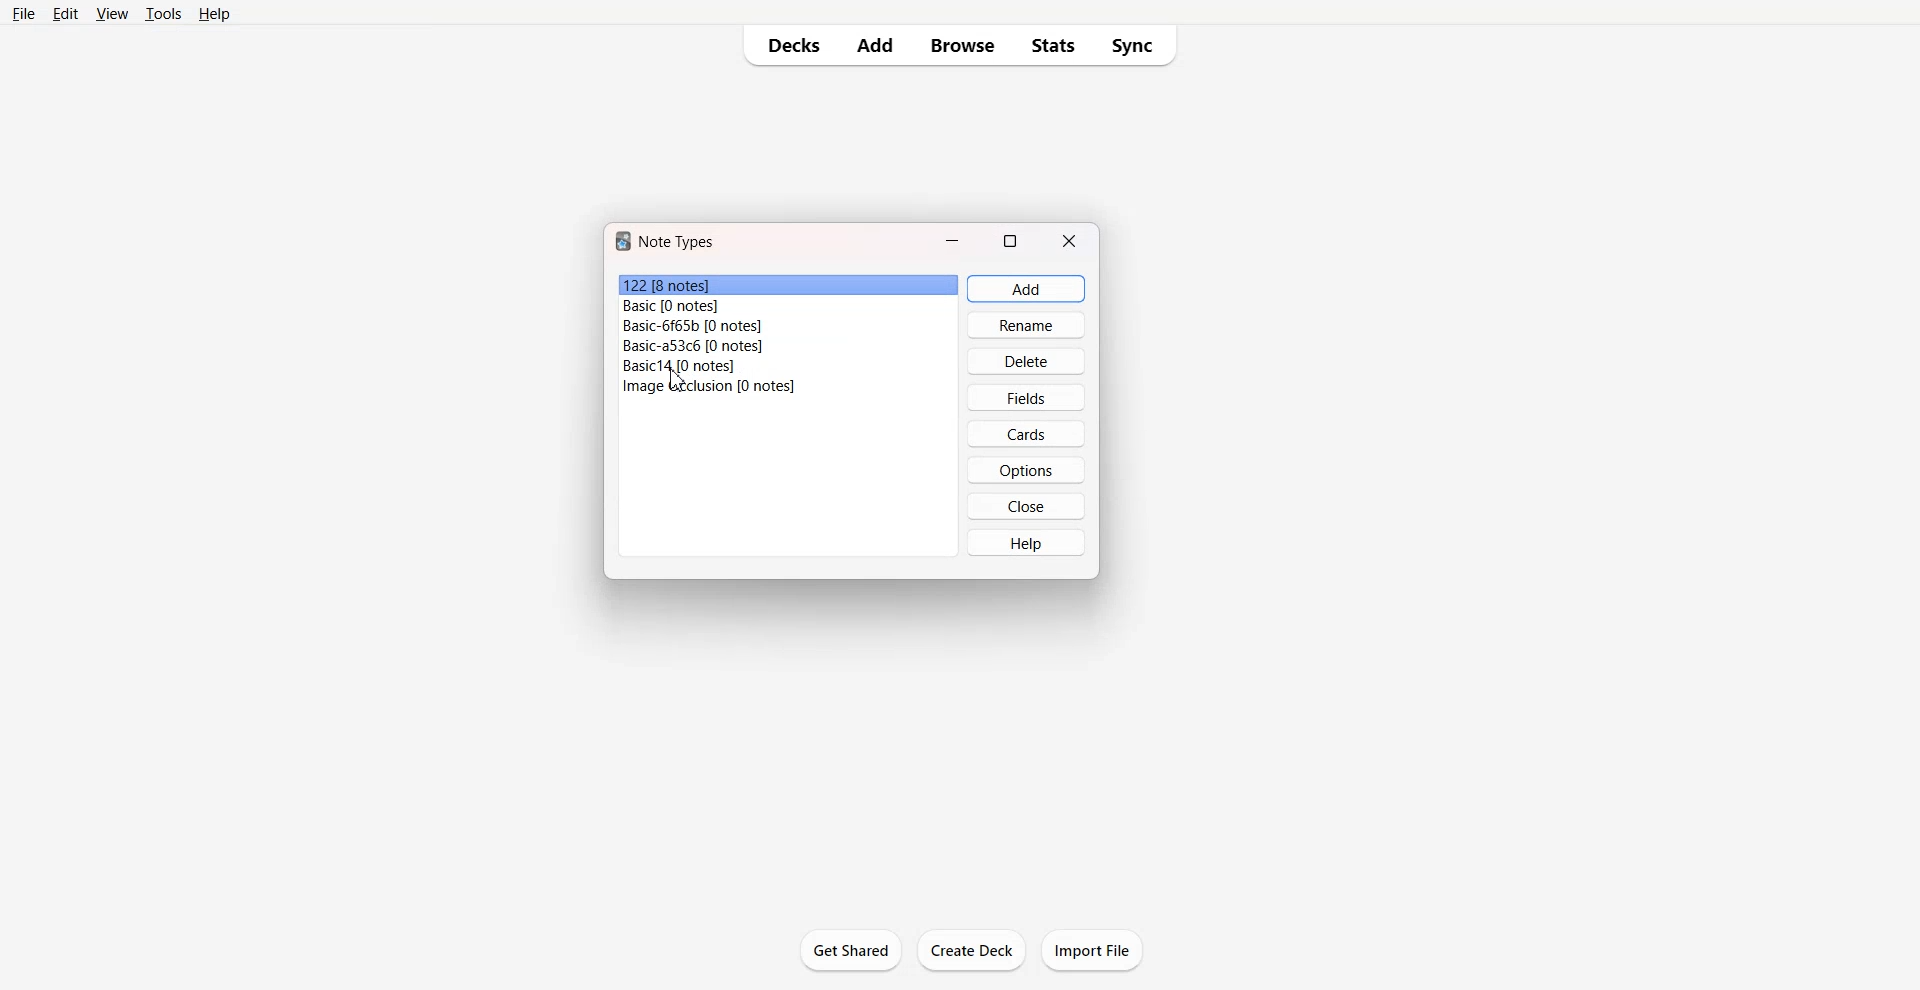  I want to click on File, so click(789, 306).